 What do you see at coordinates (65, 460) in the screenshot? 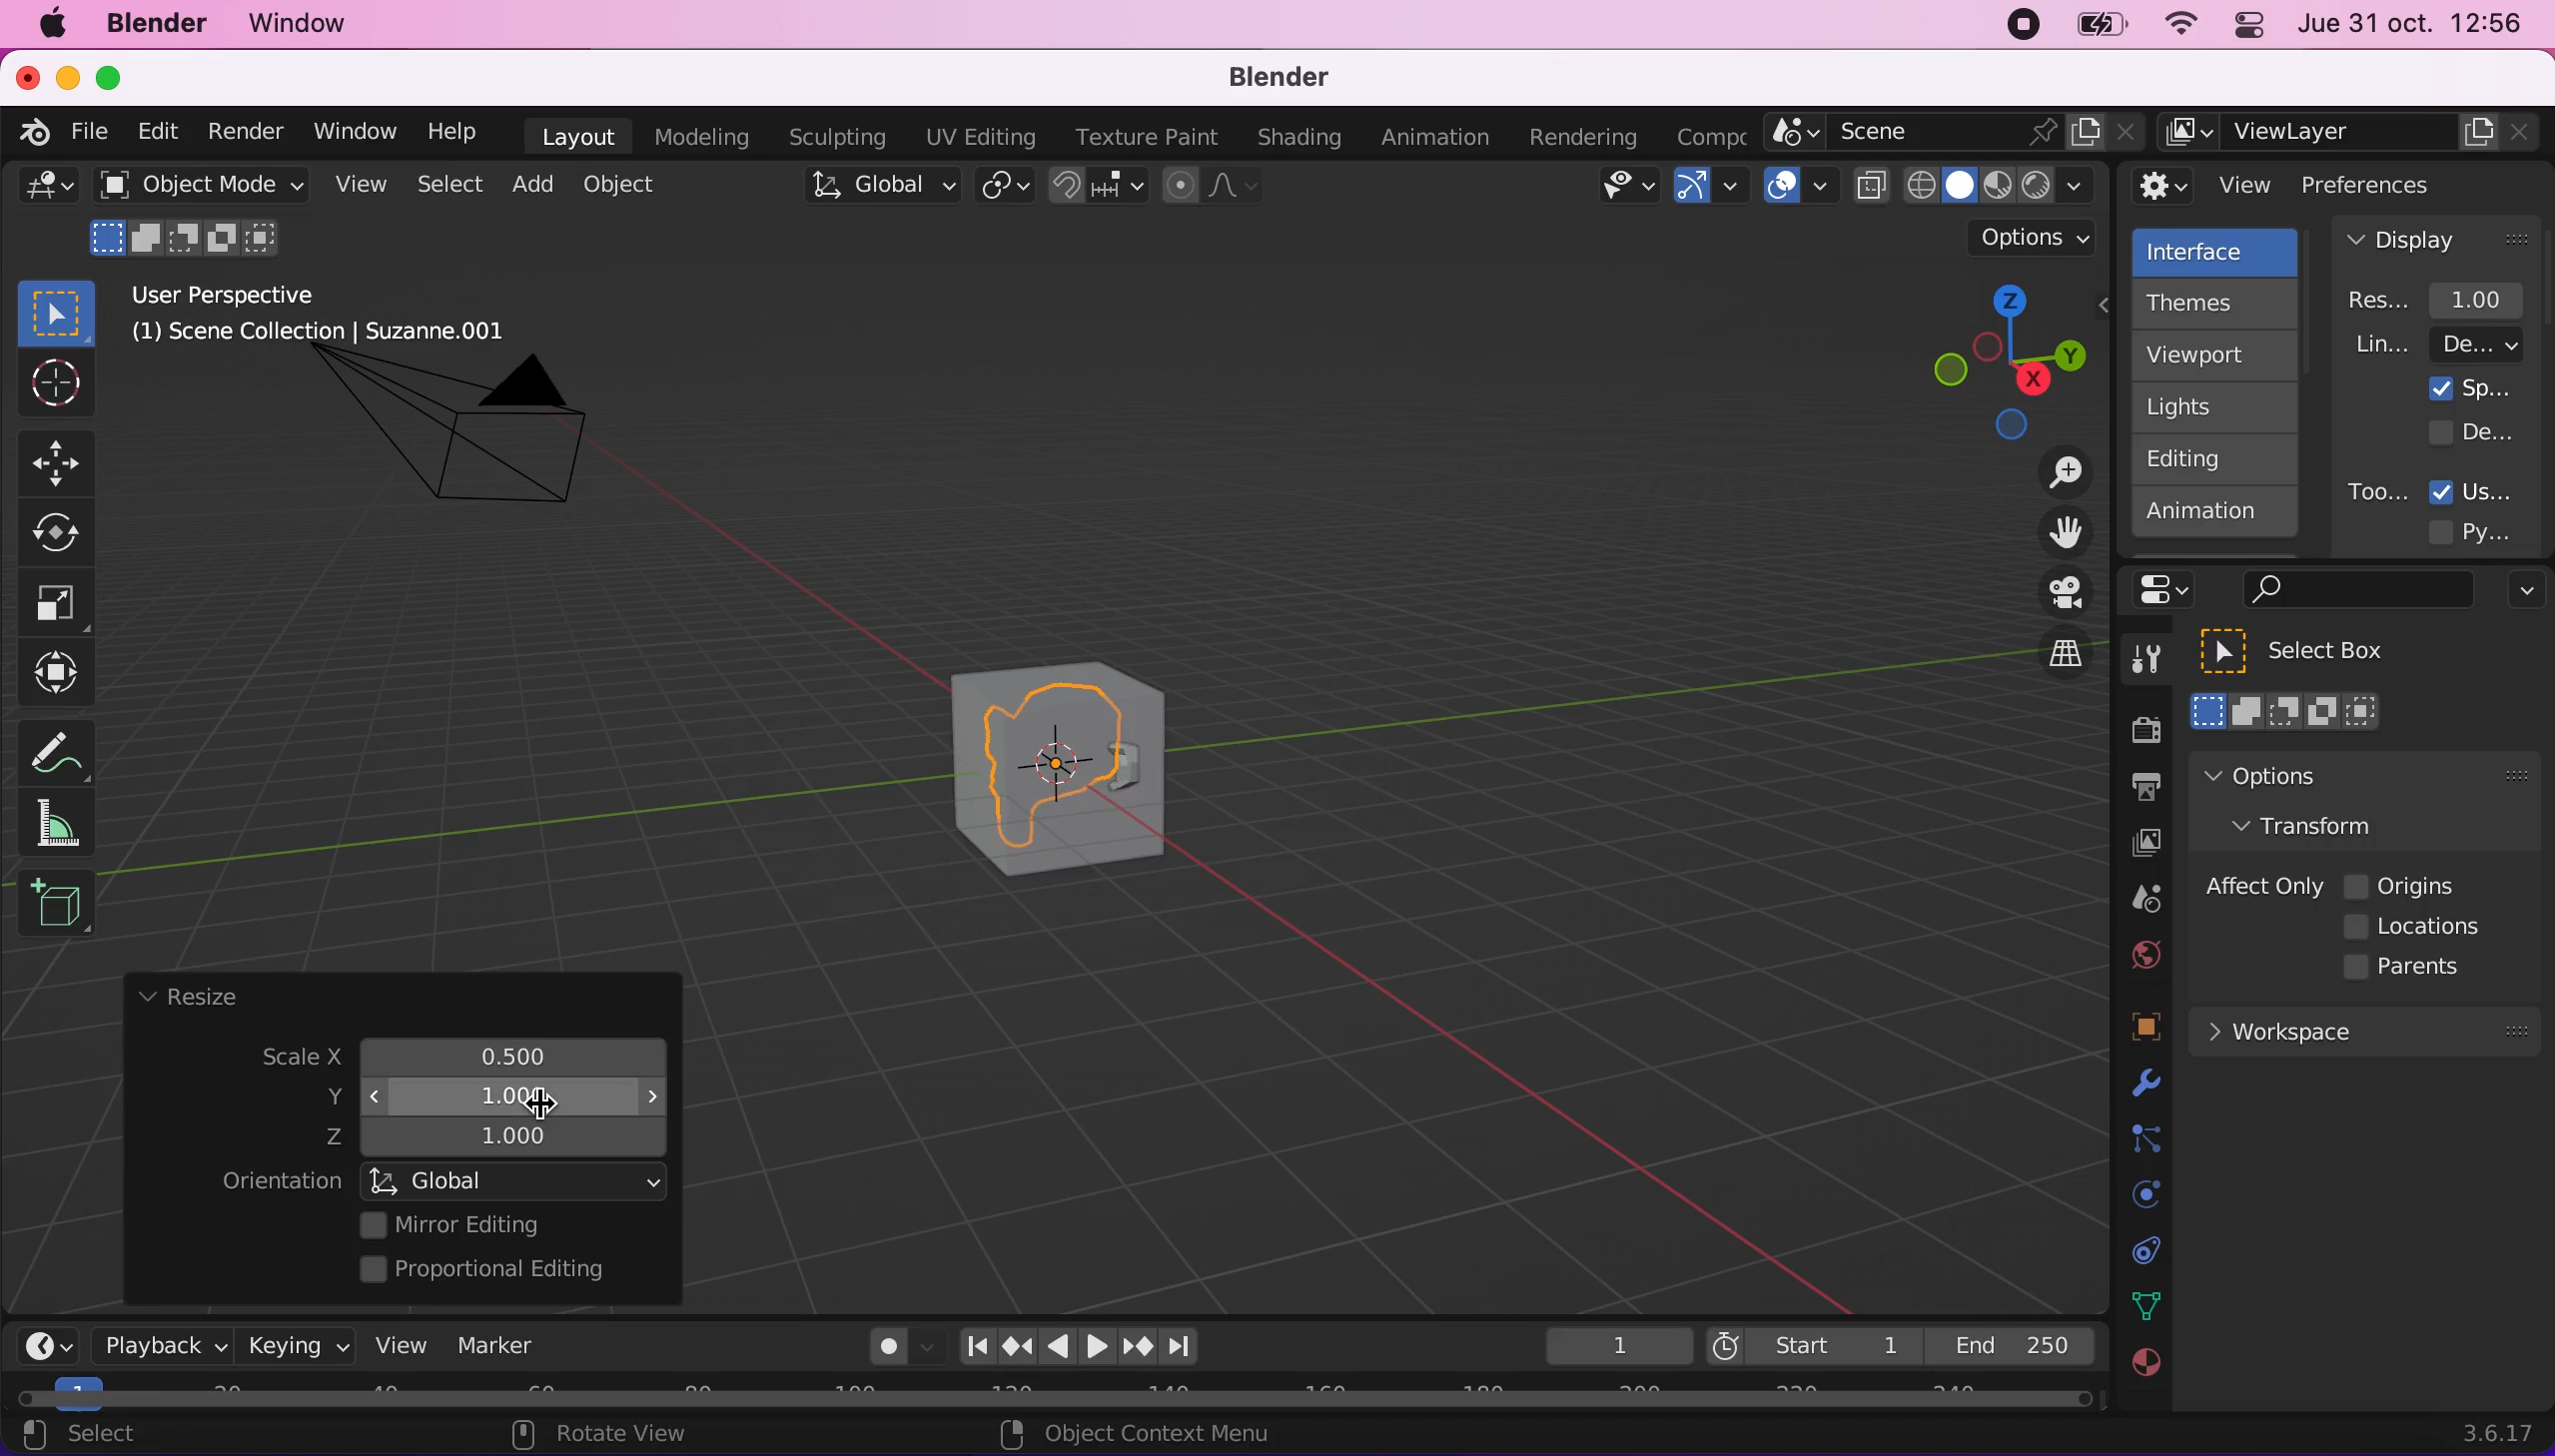
I see `` at bounding box center [65, 460].